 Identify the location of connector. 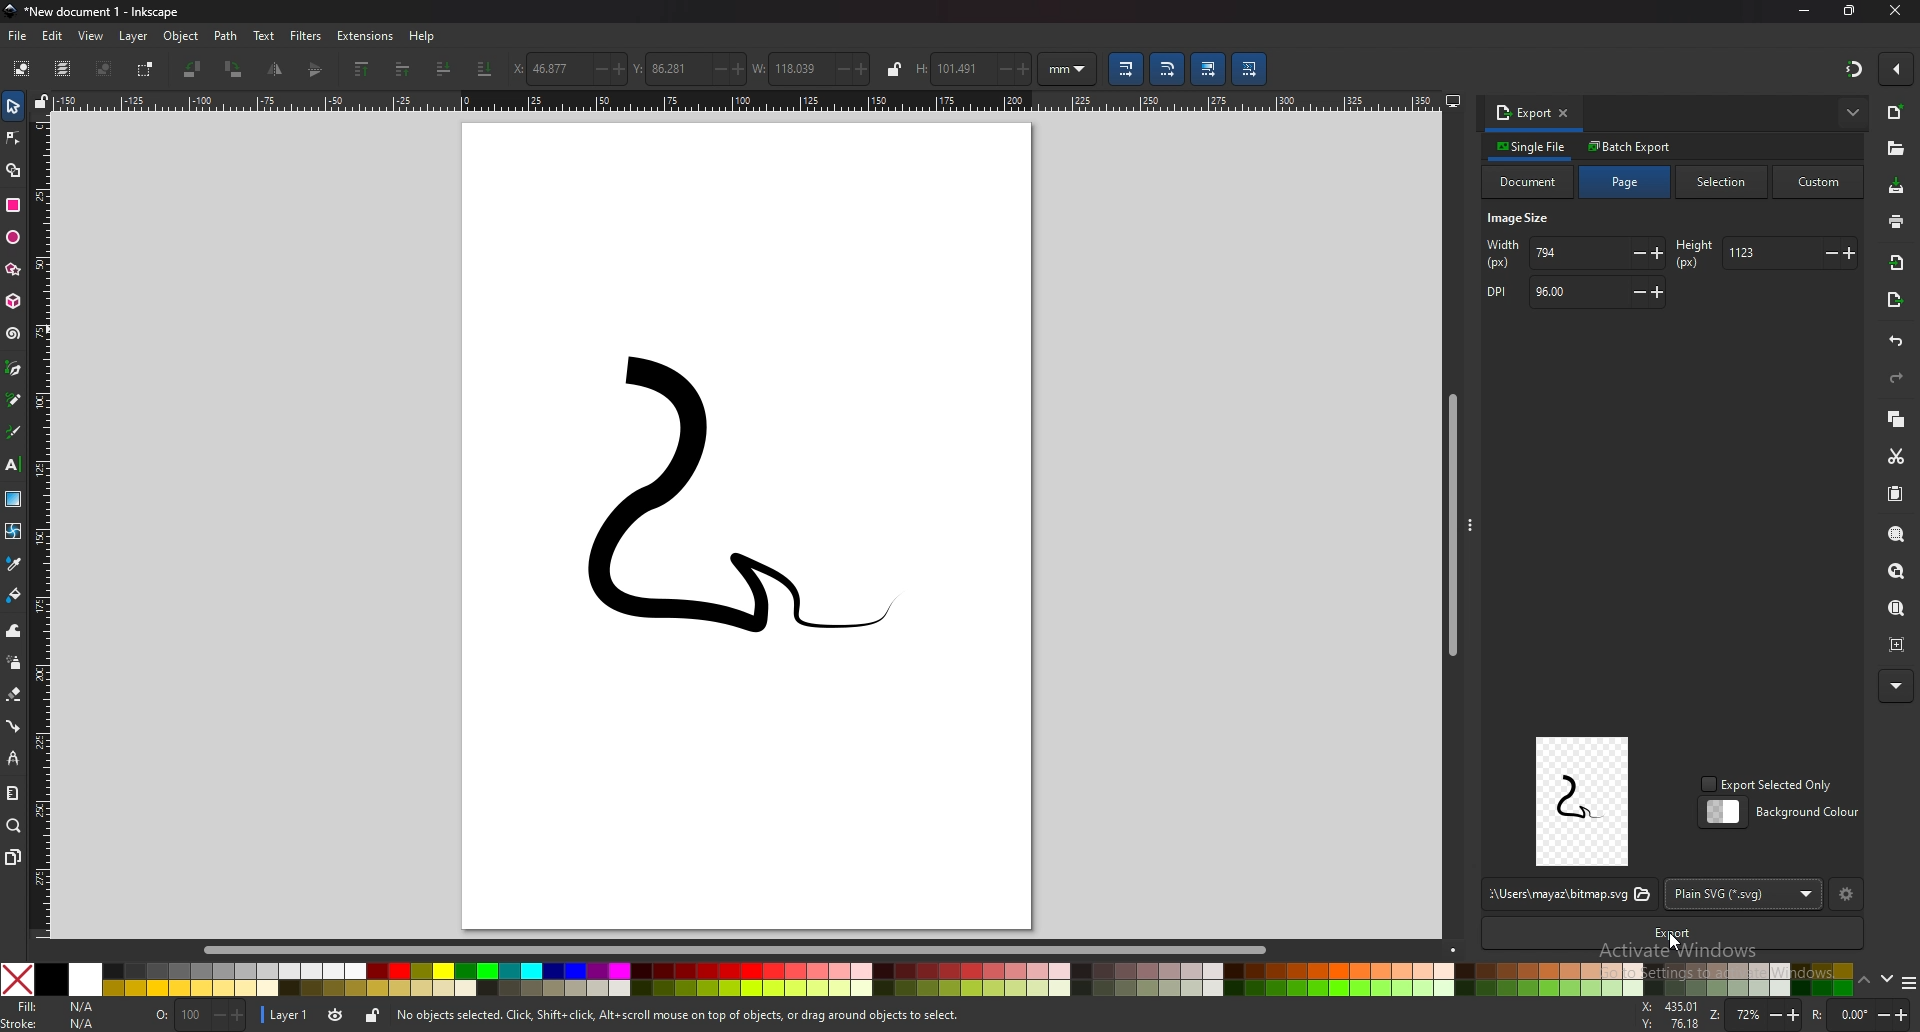
(13, 725).